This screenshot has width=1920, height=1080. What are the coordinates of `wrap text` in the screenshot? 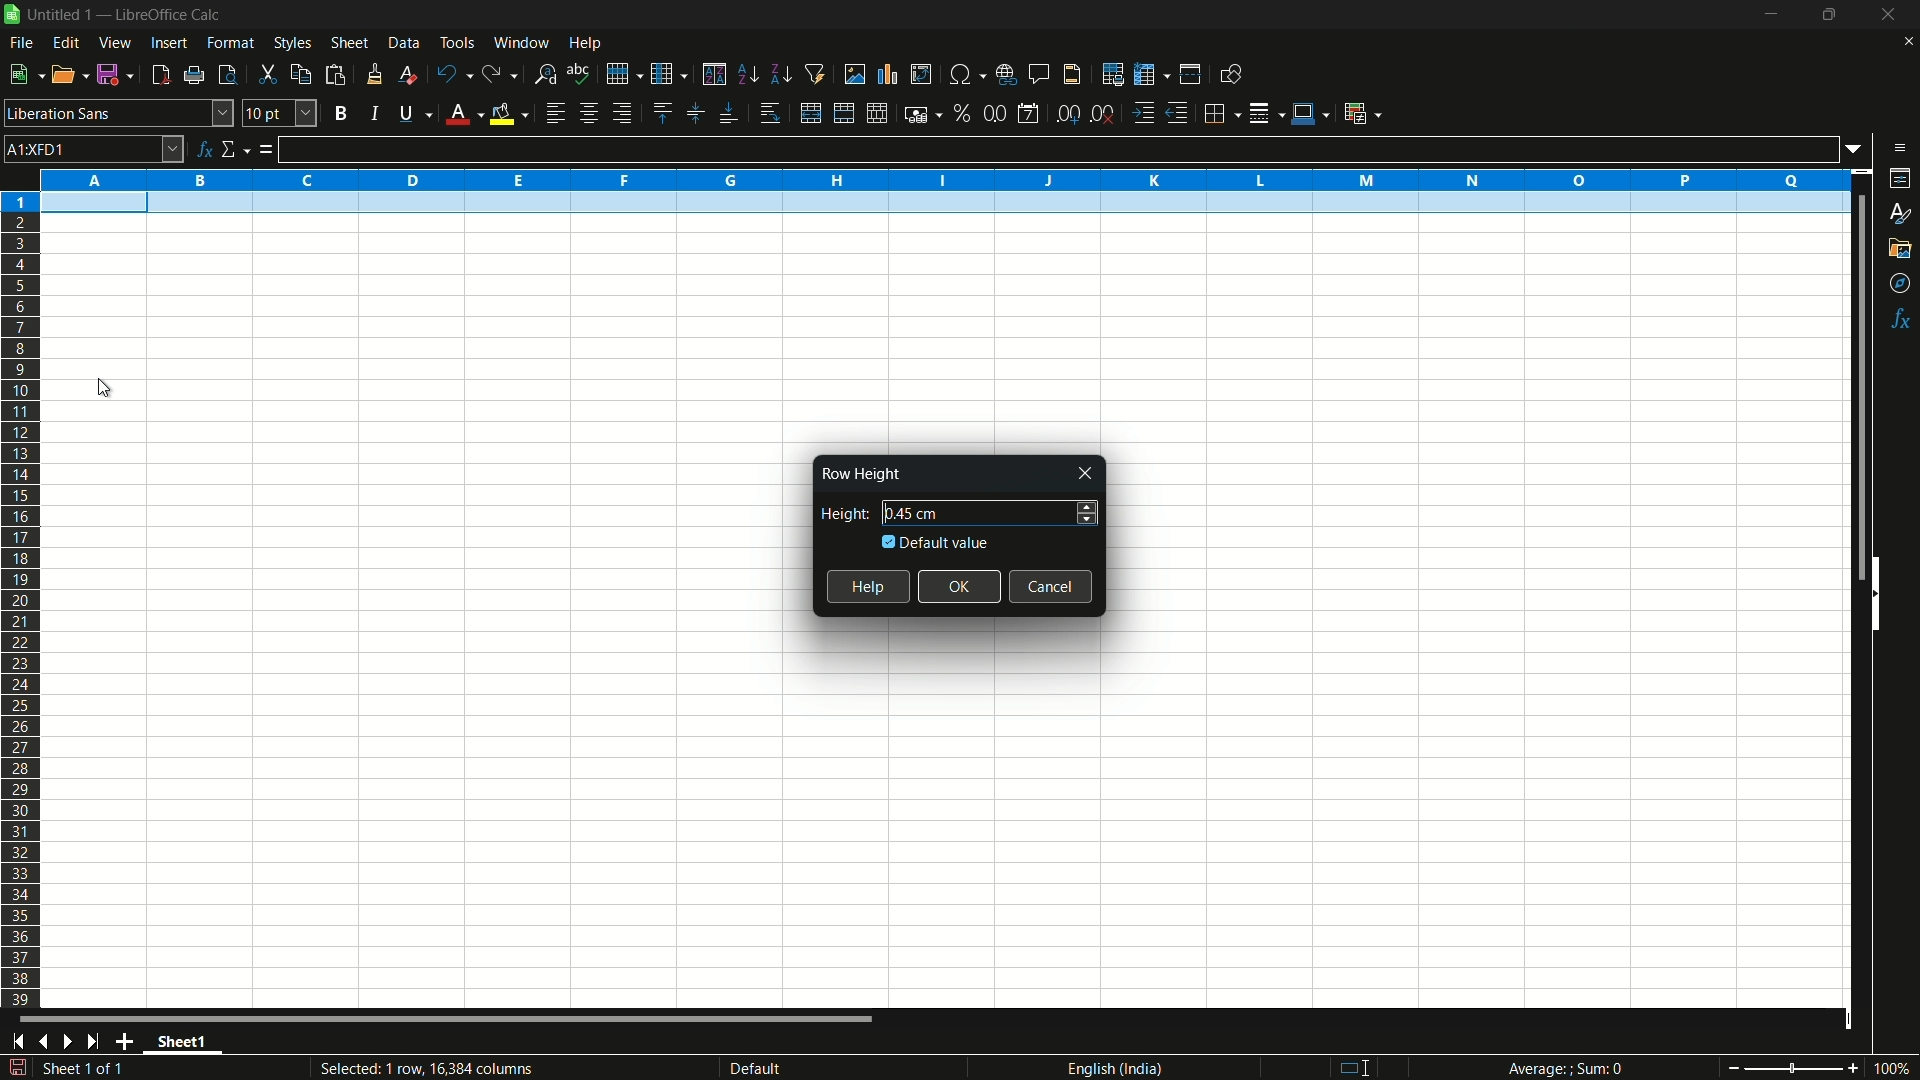 It's located at (774, 114).